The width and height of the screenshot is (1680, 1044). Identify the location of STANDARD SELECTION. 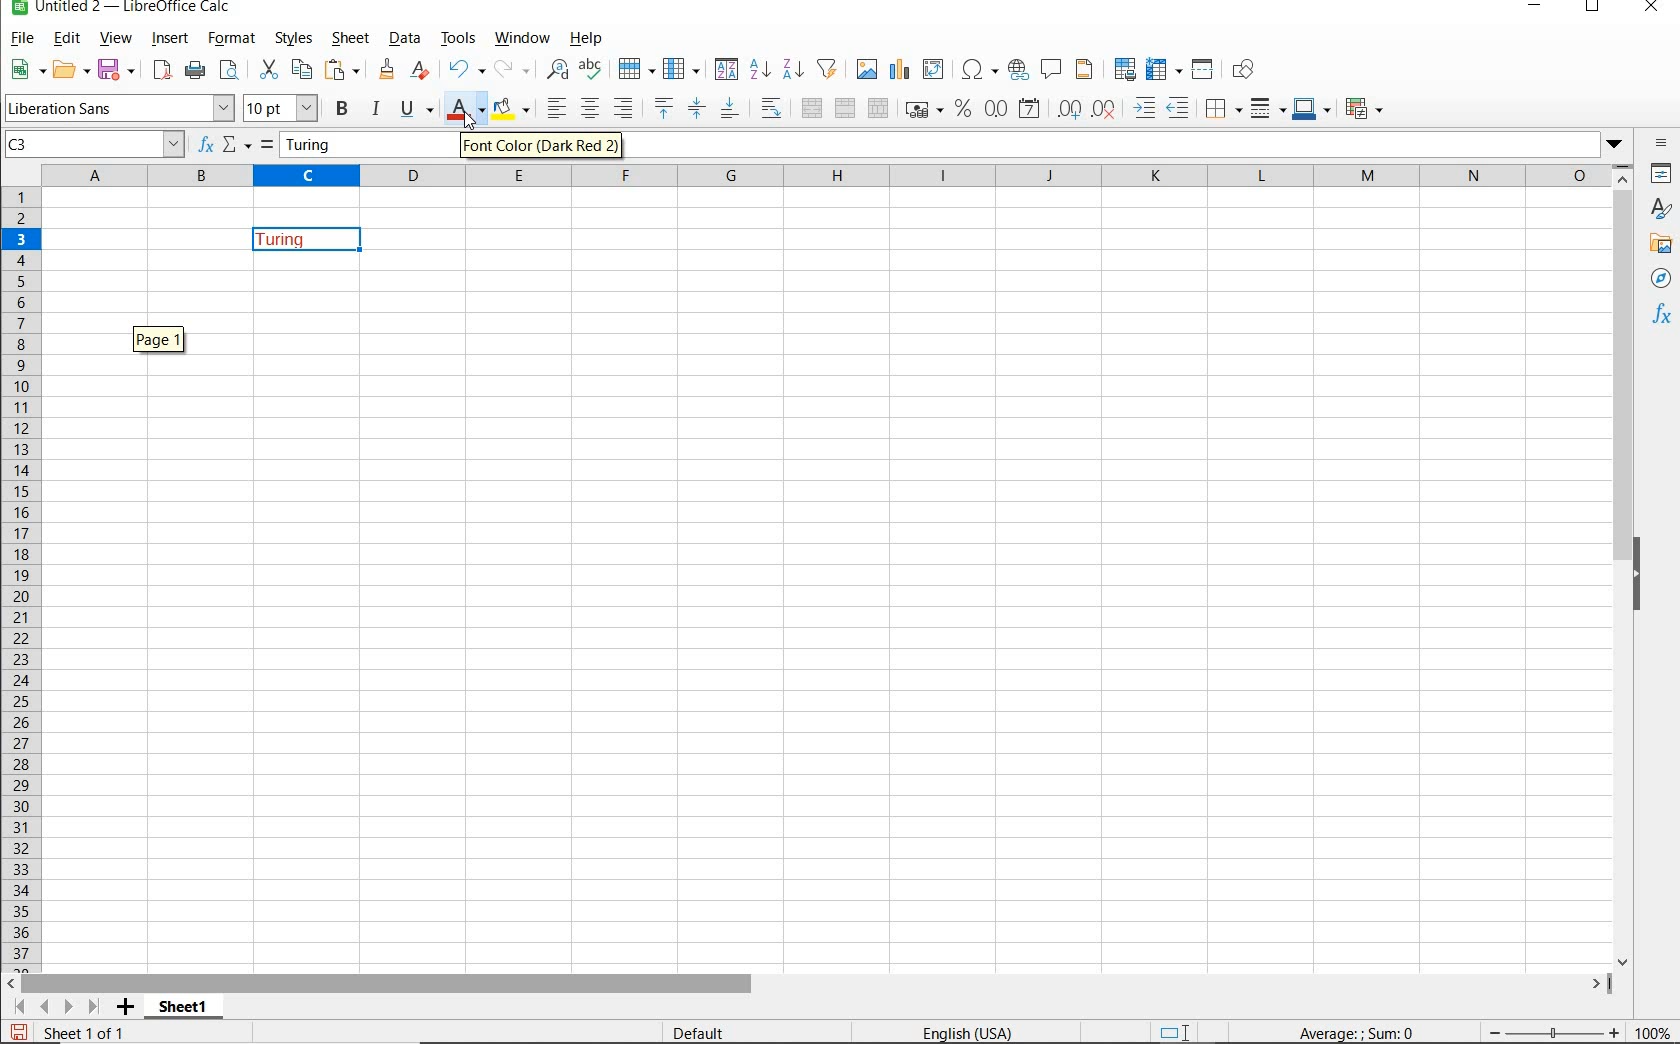
(1178, 1031).